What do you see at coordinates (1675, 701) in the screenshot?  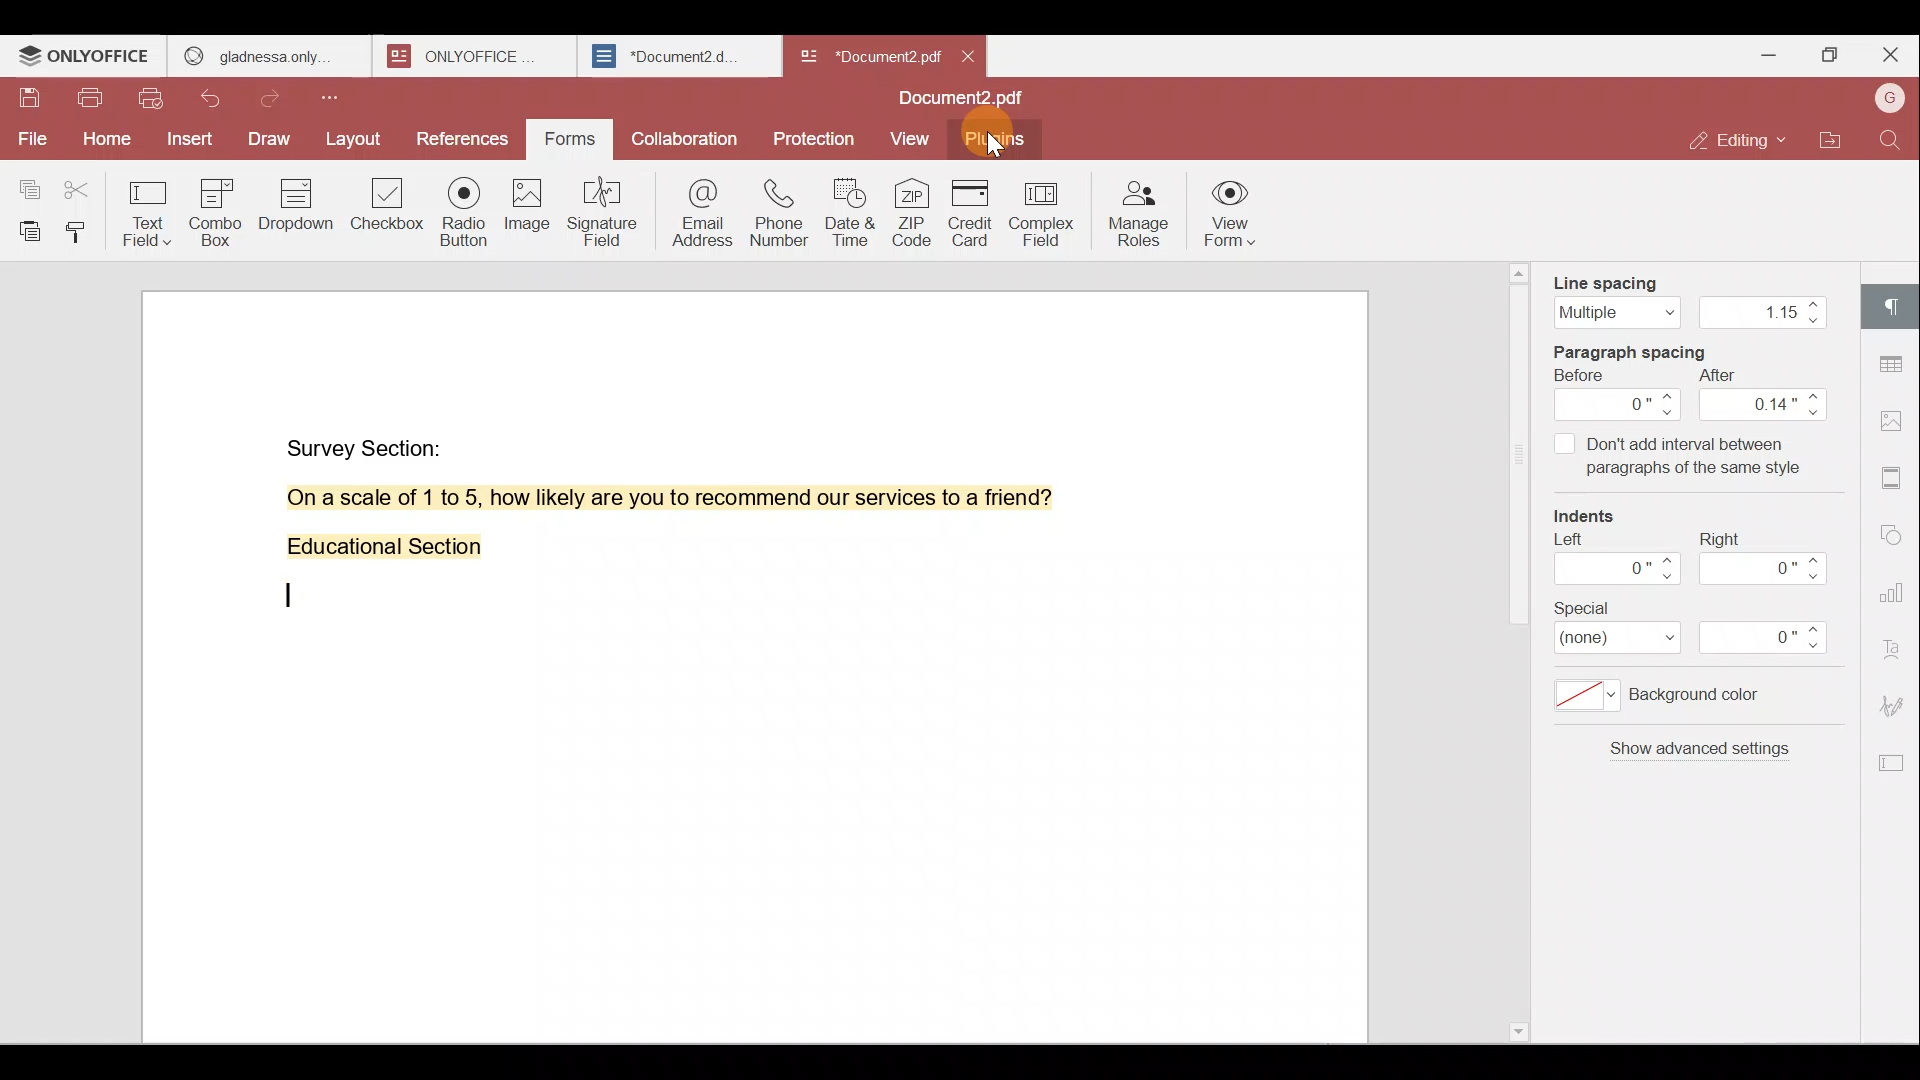 I see `Background color` at bounding box center [1675, 701].